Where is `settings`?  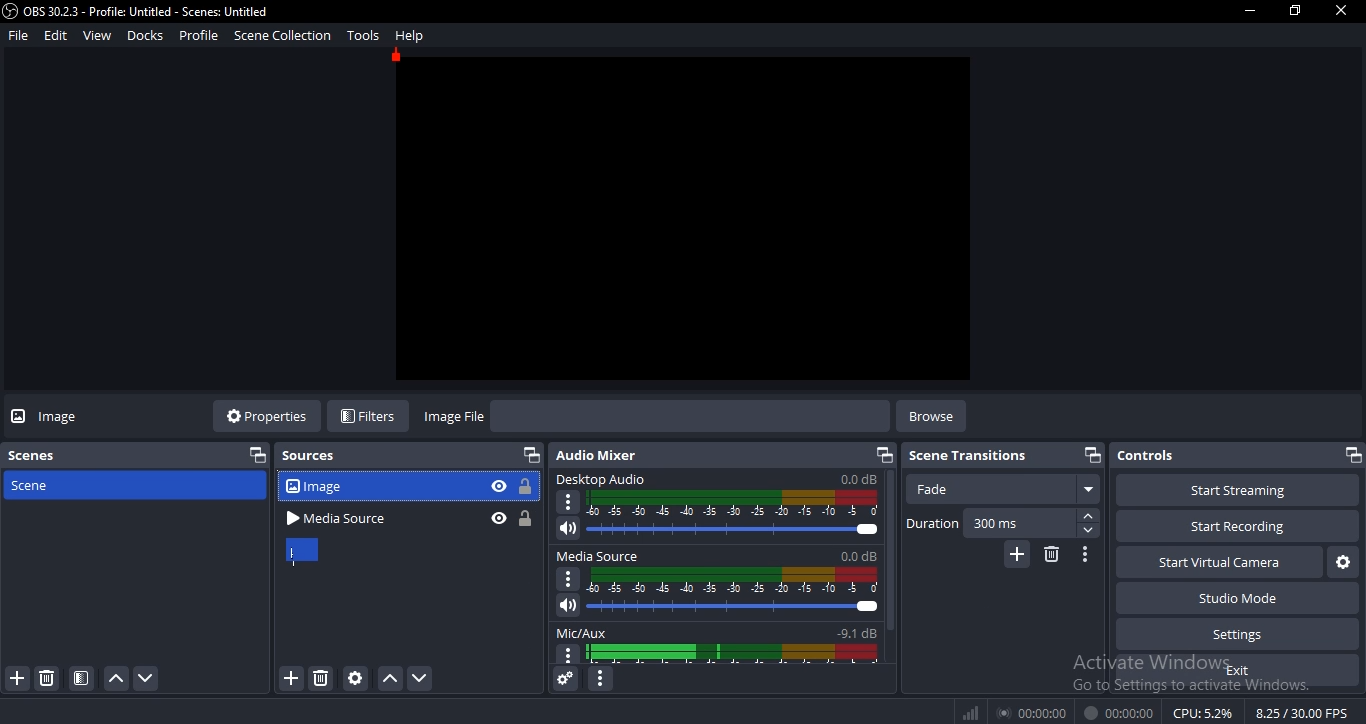
settings is located at coordinates (1231, 635).